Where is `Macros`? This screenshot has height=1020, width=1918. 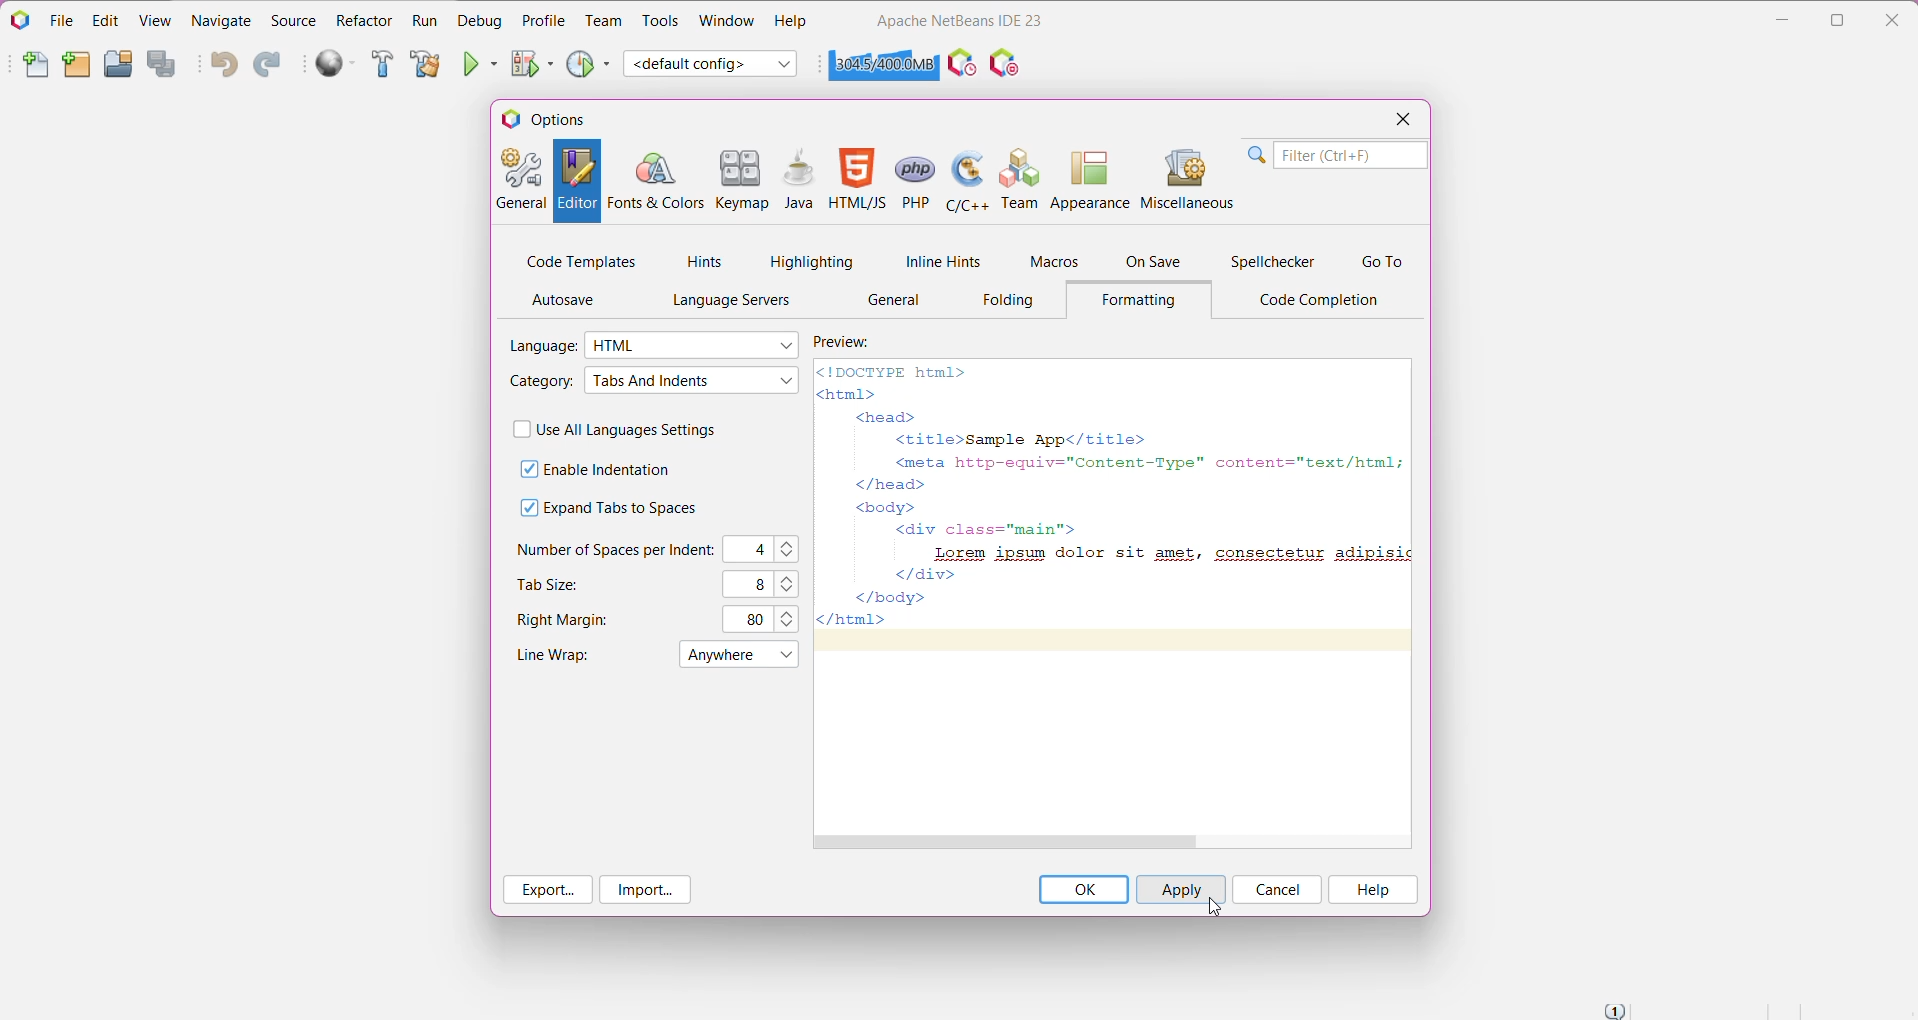 Macros is located at coordinates (1052, 264).